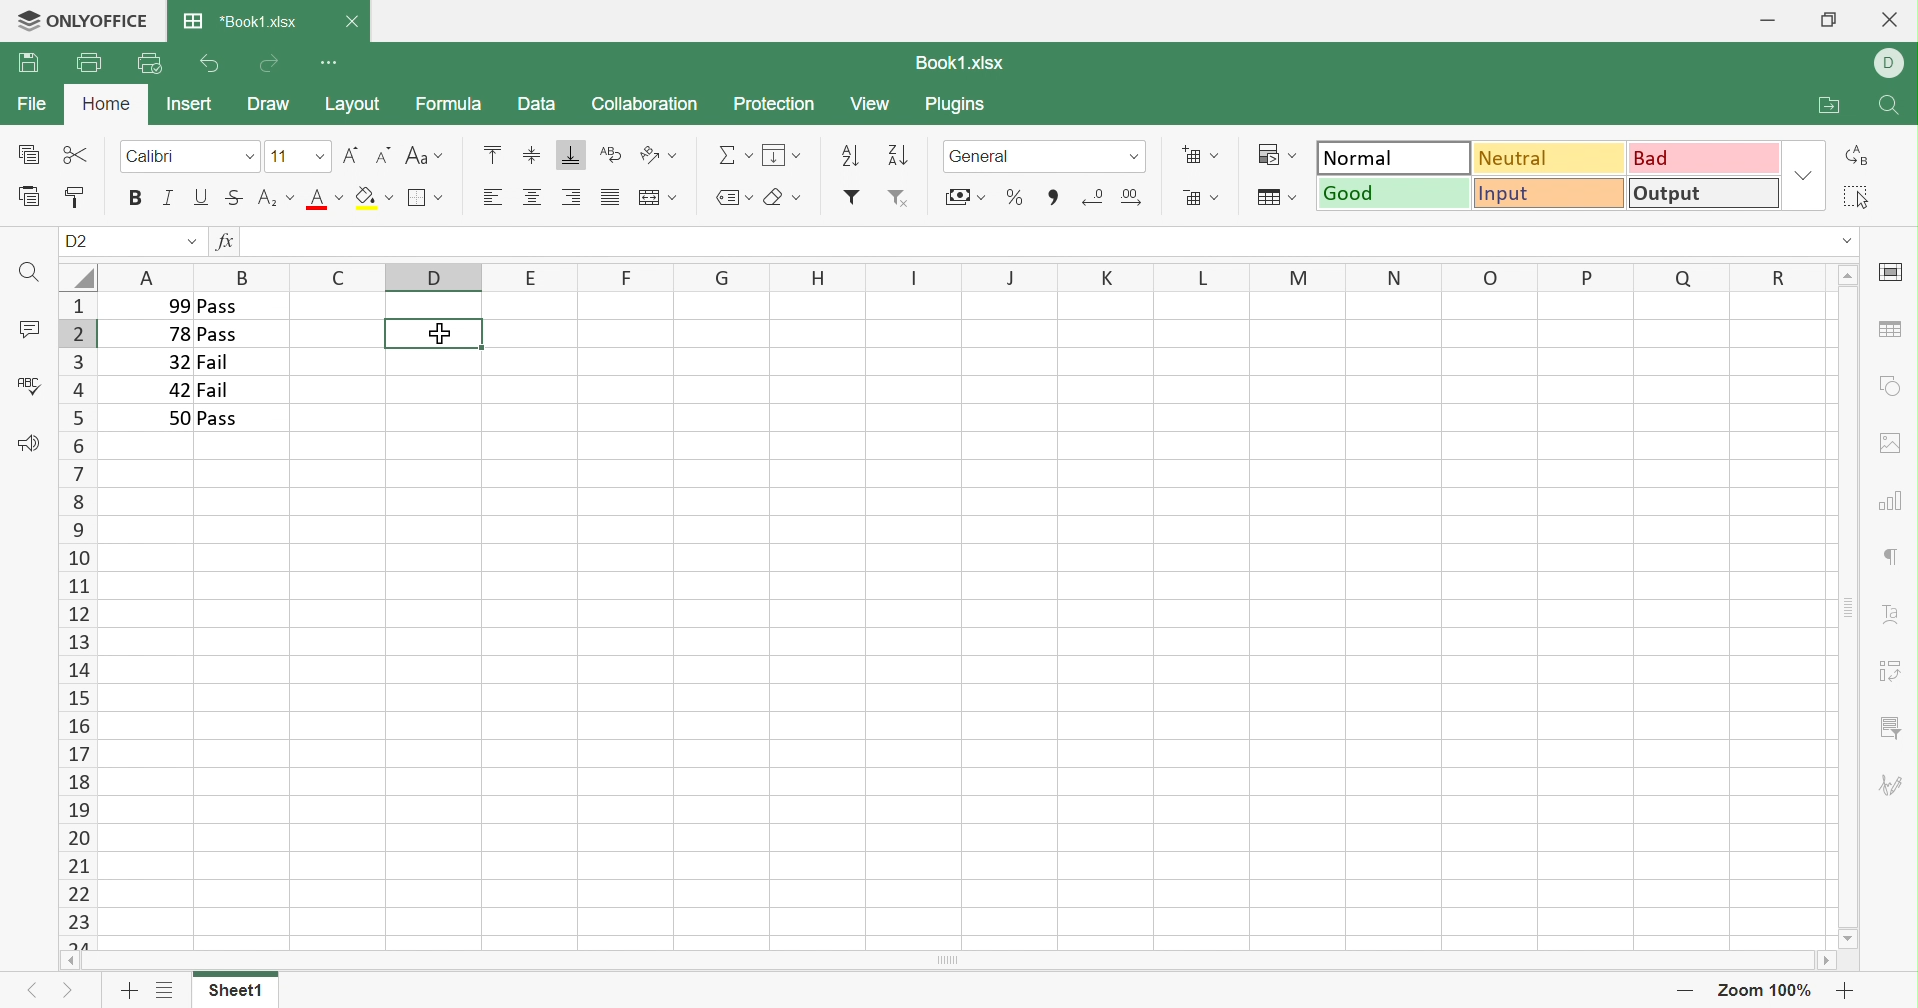 The width and height of the screenshot is (1918, 1008). I want to click on logo, so click(23, 19).